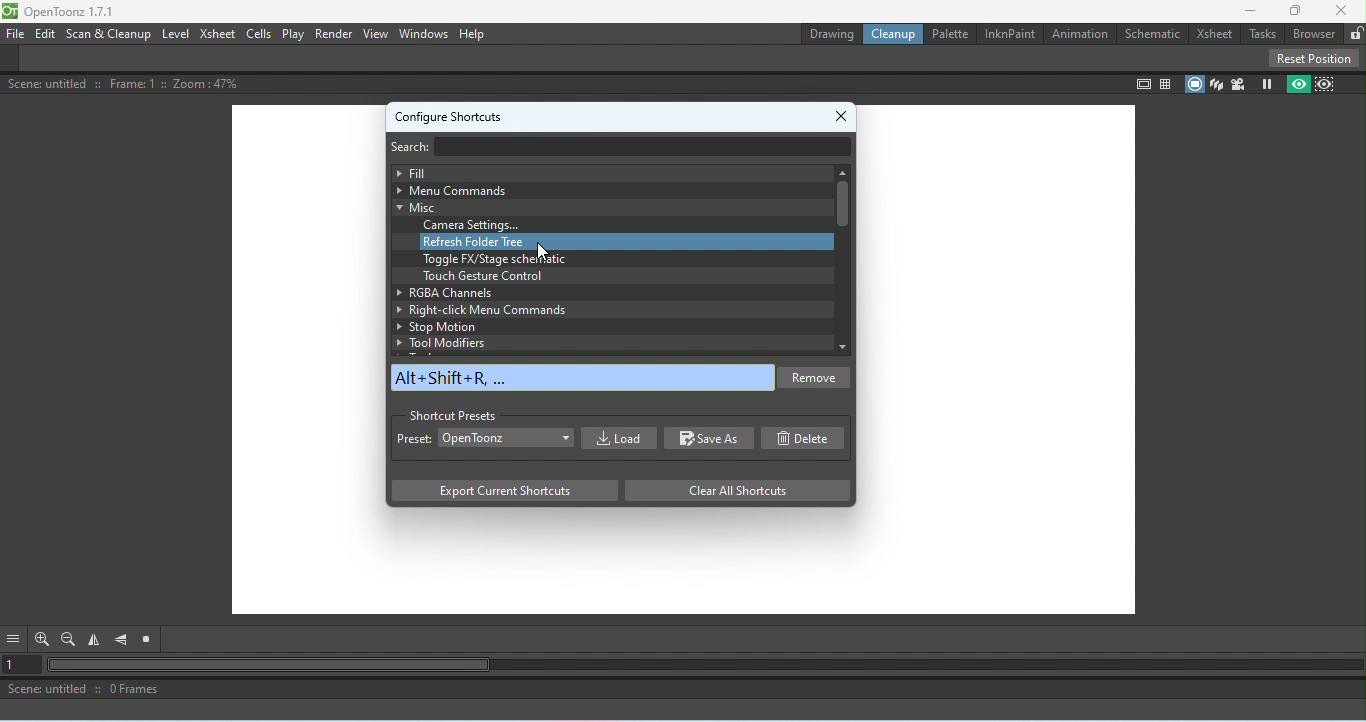  I want to click on Render, so click(333, 35).